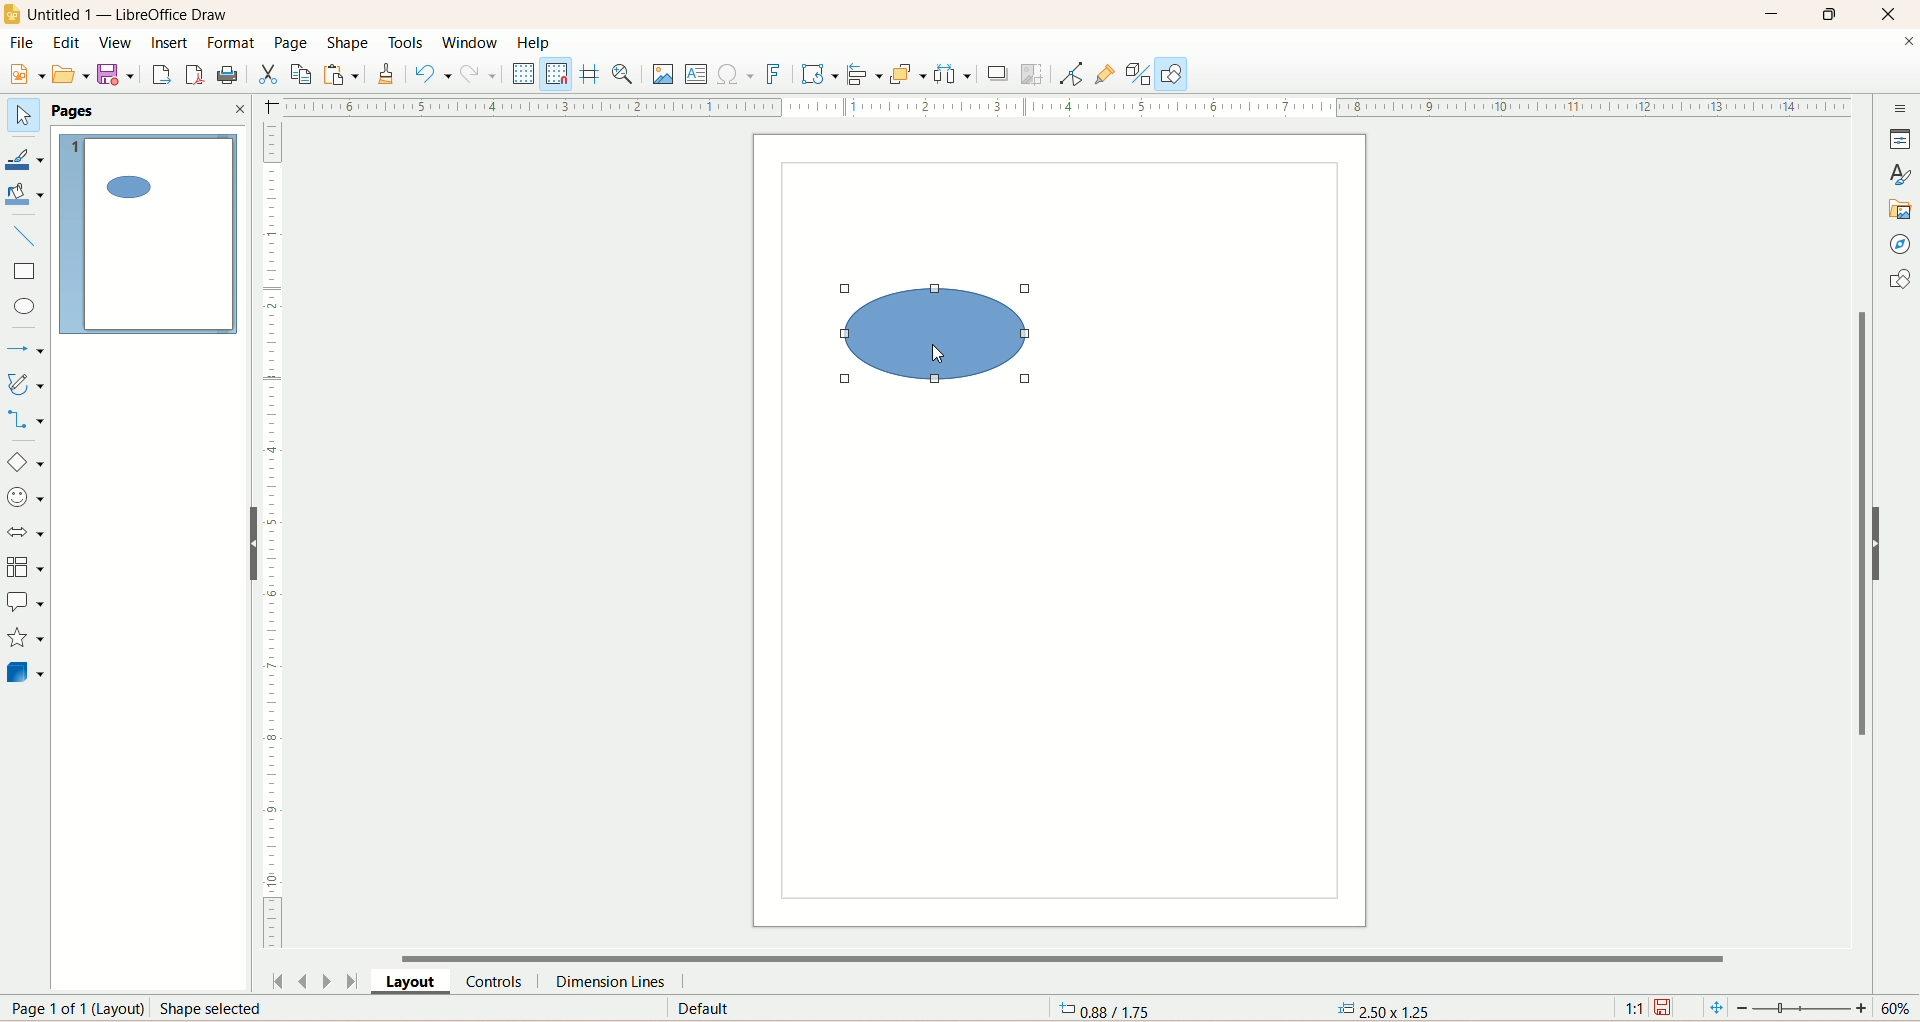  I want to click on vertical scroll bar, so click(1856, 535).